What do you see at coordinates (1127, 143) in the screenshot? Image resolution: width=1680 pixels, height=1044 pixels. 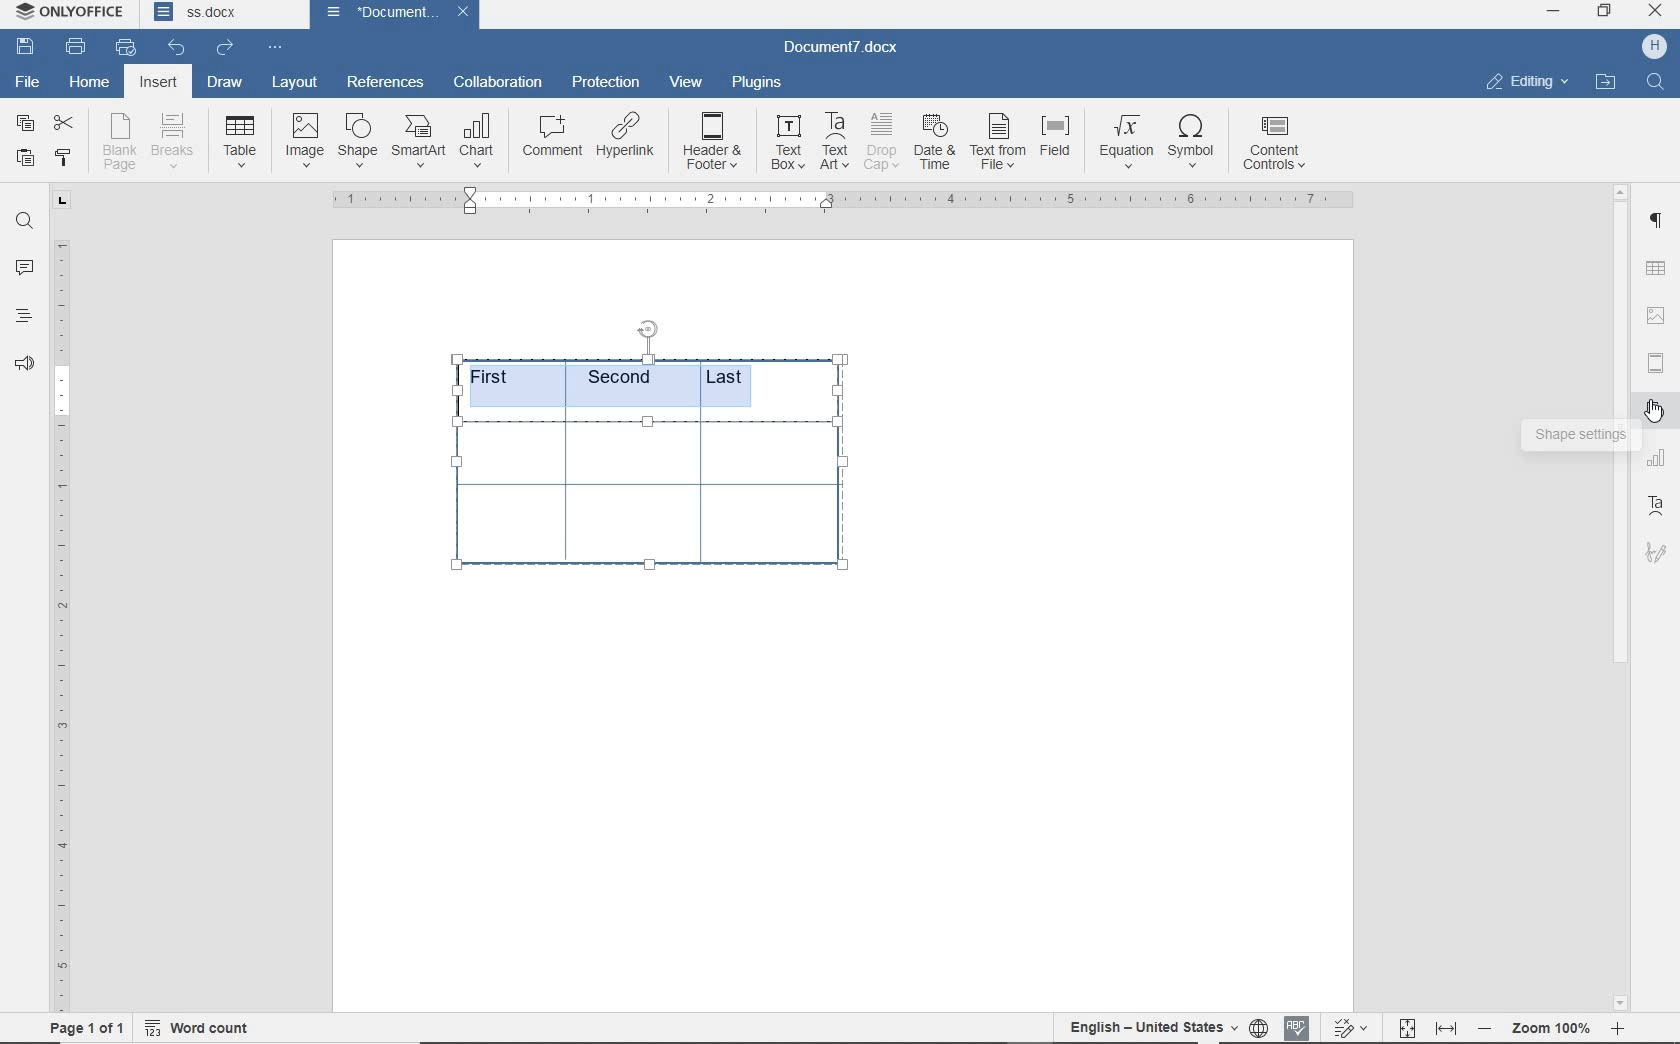 I see `equation` at bounding box center [1127, 143].